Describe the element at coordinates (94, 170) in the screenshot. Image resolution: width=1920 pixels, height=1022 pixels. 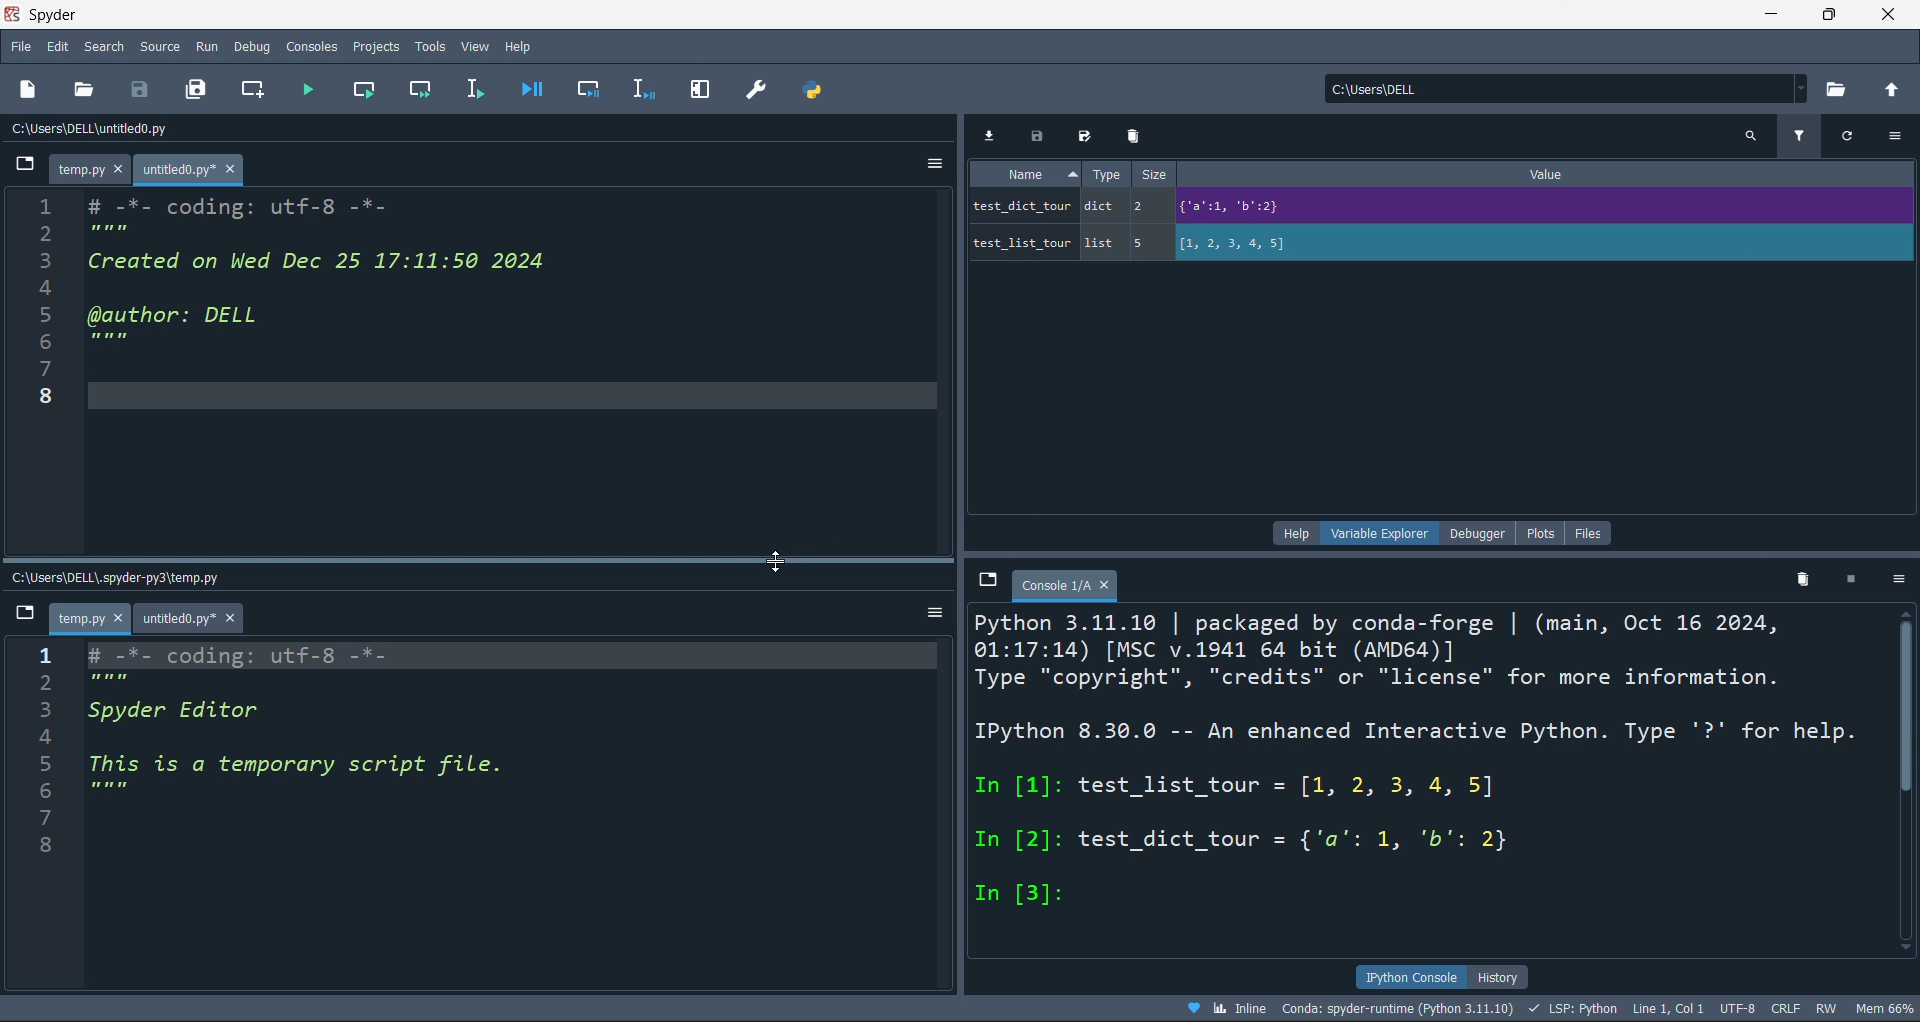
I see `temp.py` at that location.